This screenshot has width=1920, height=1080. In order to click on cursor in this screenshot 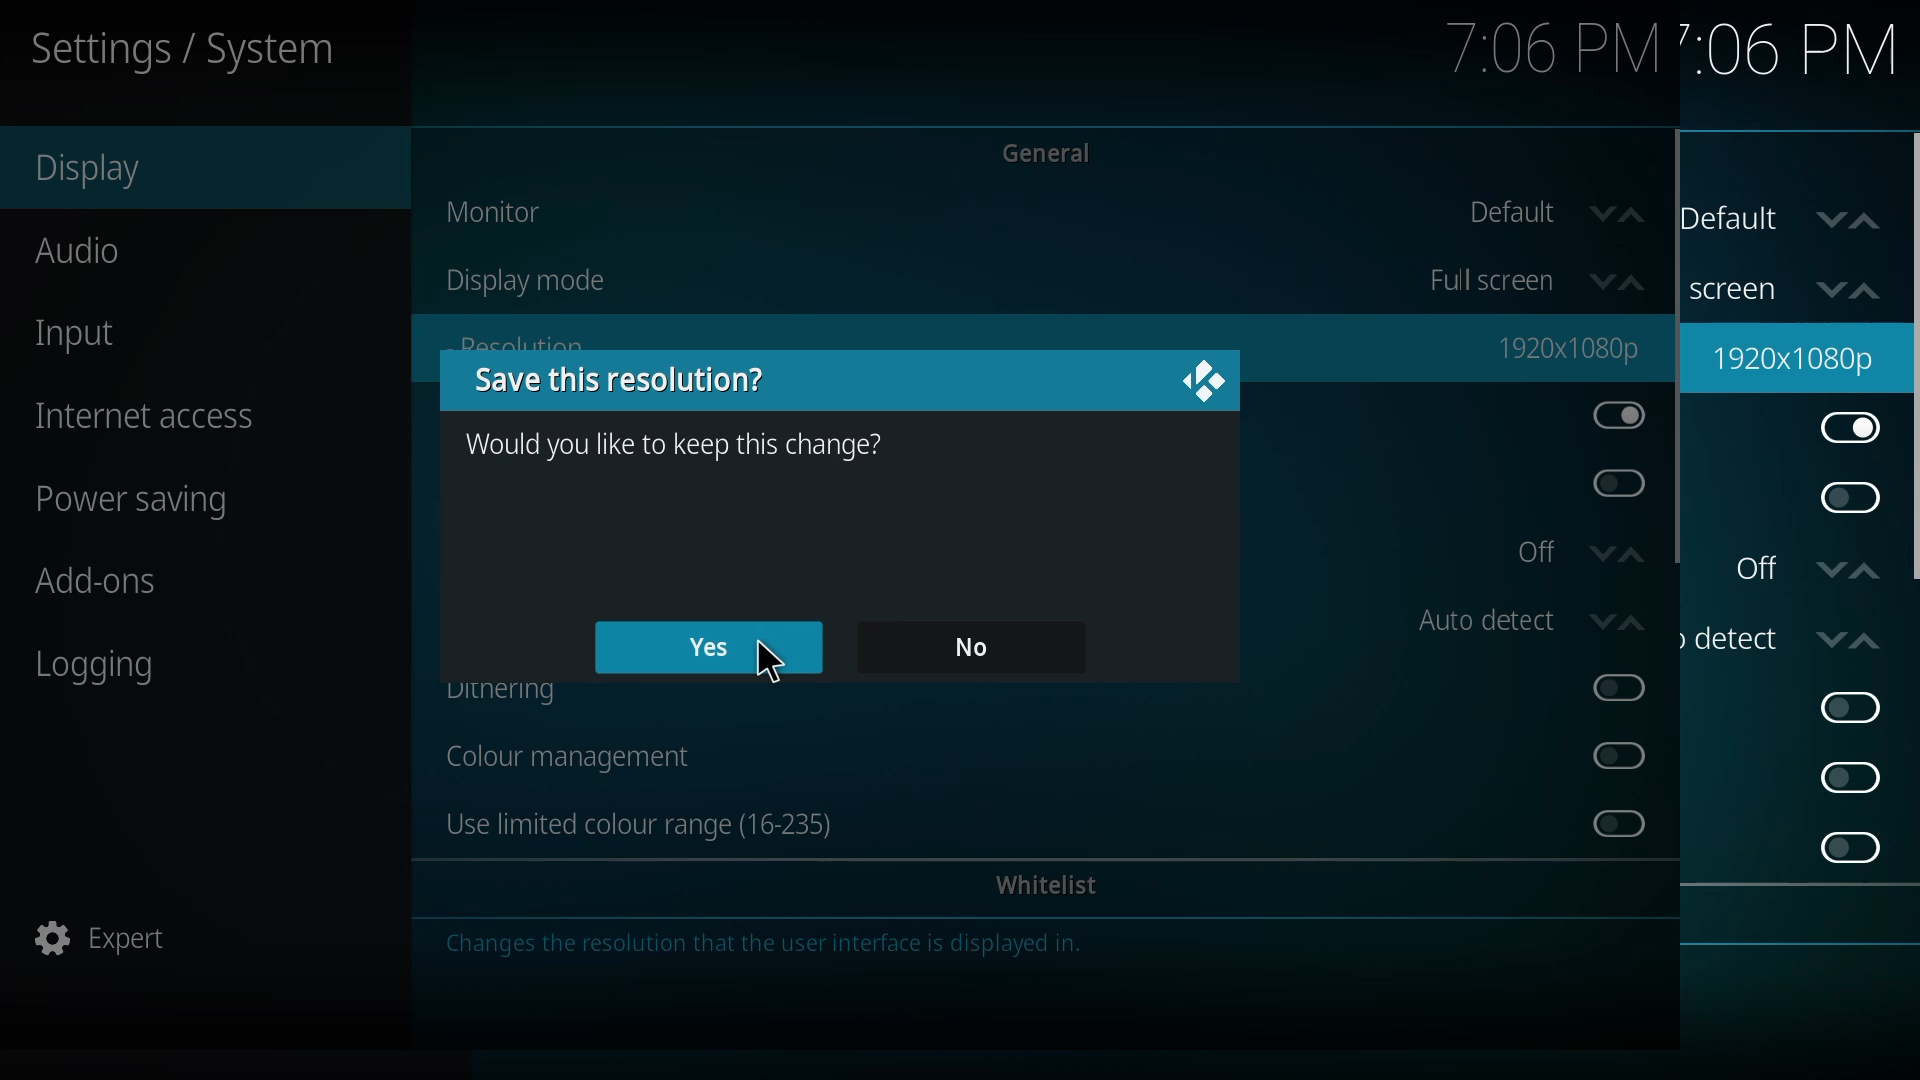, I will do `click(766, 666)`.